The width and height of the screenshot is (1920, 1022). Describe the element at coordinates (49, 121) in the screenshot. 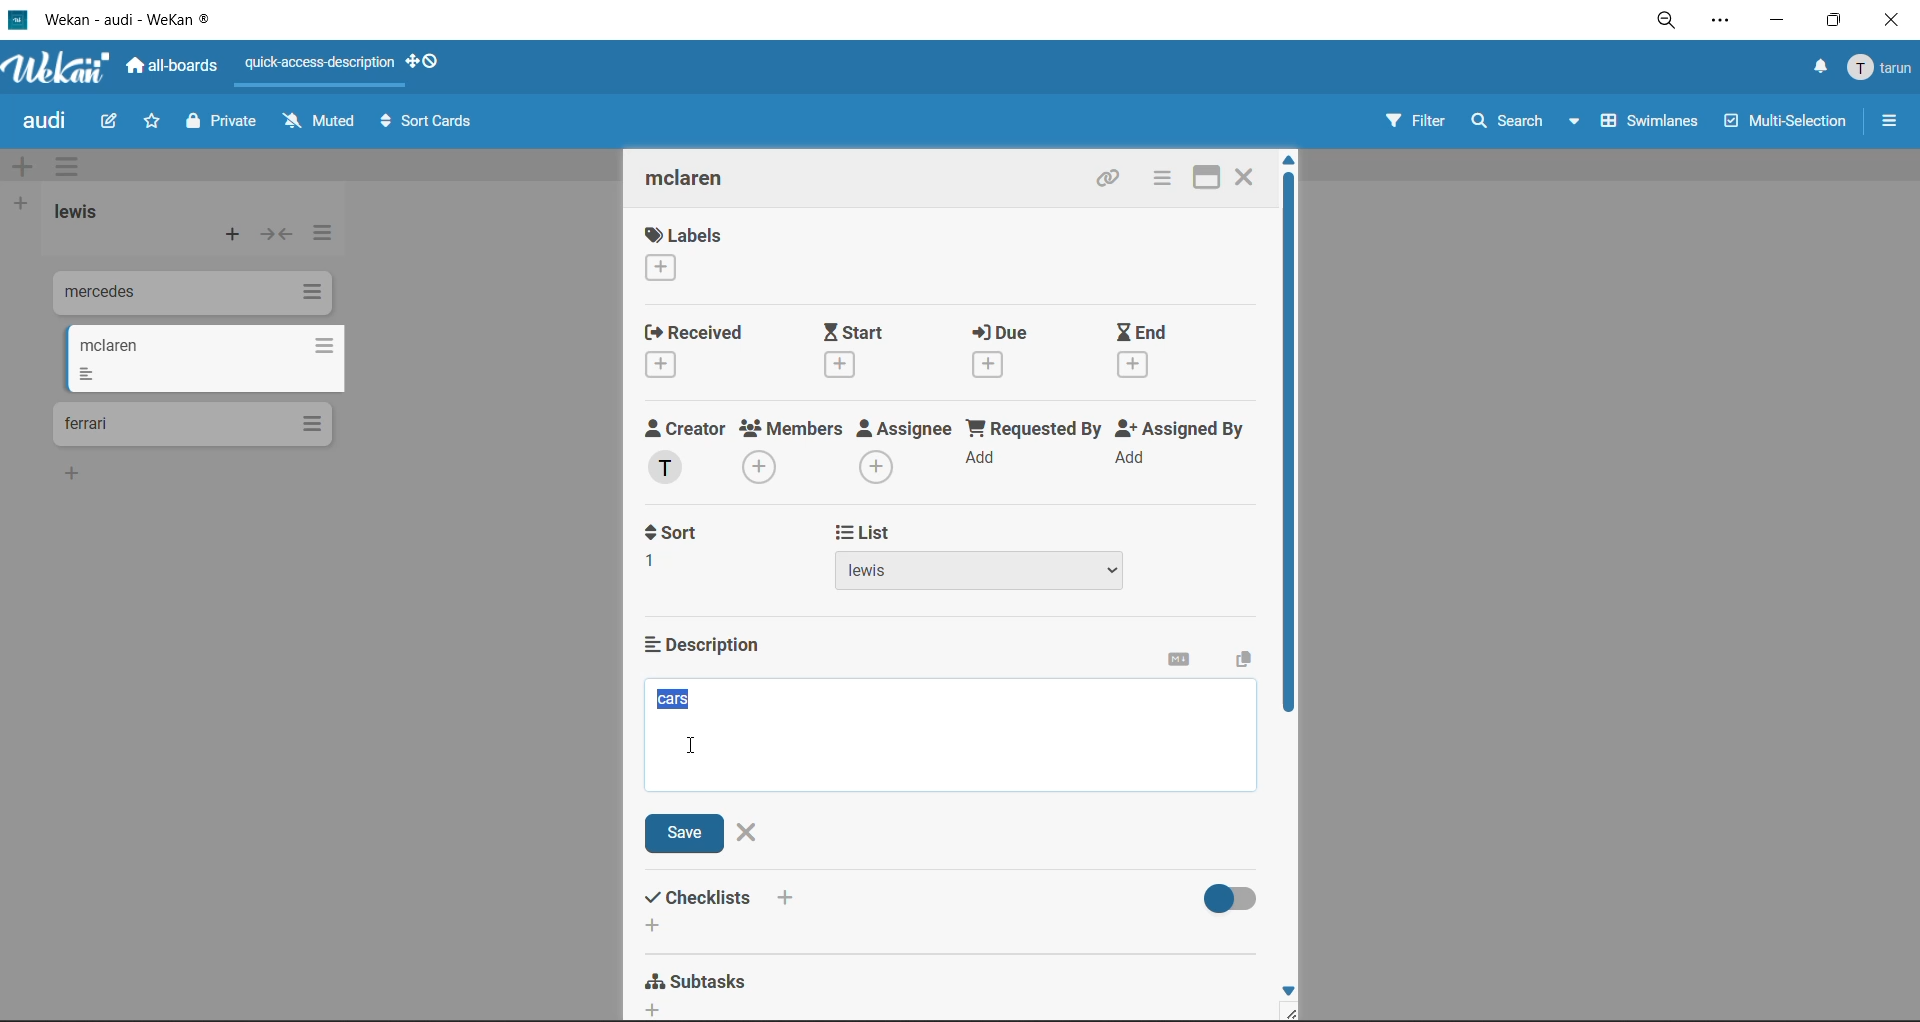

I see `board title` at that location.